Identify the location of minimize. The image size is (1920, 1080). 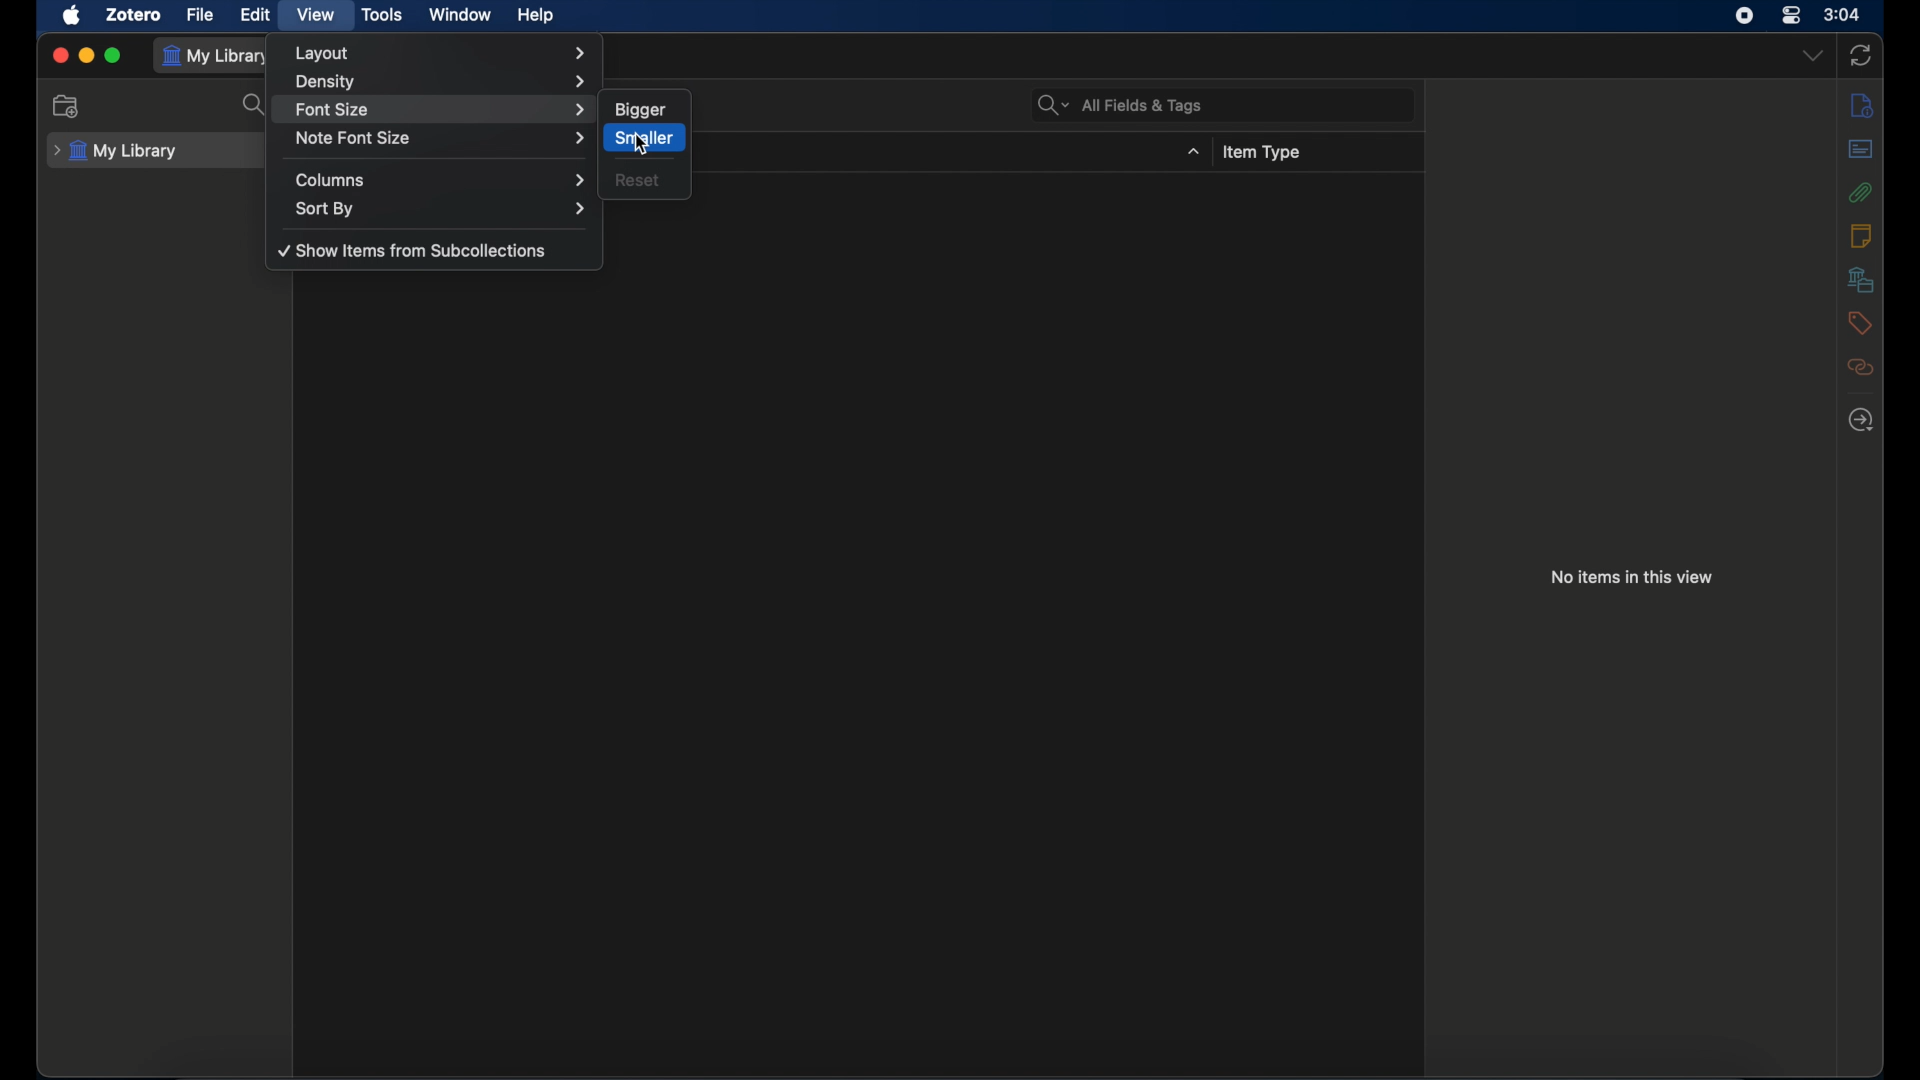
(88, 55).